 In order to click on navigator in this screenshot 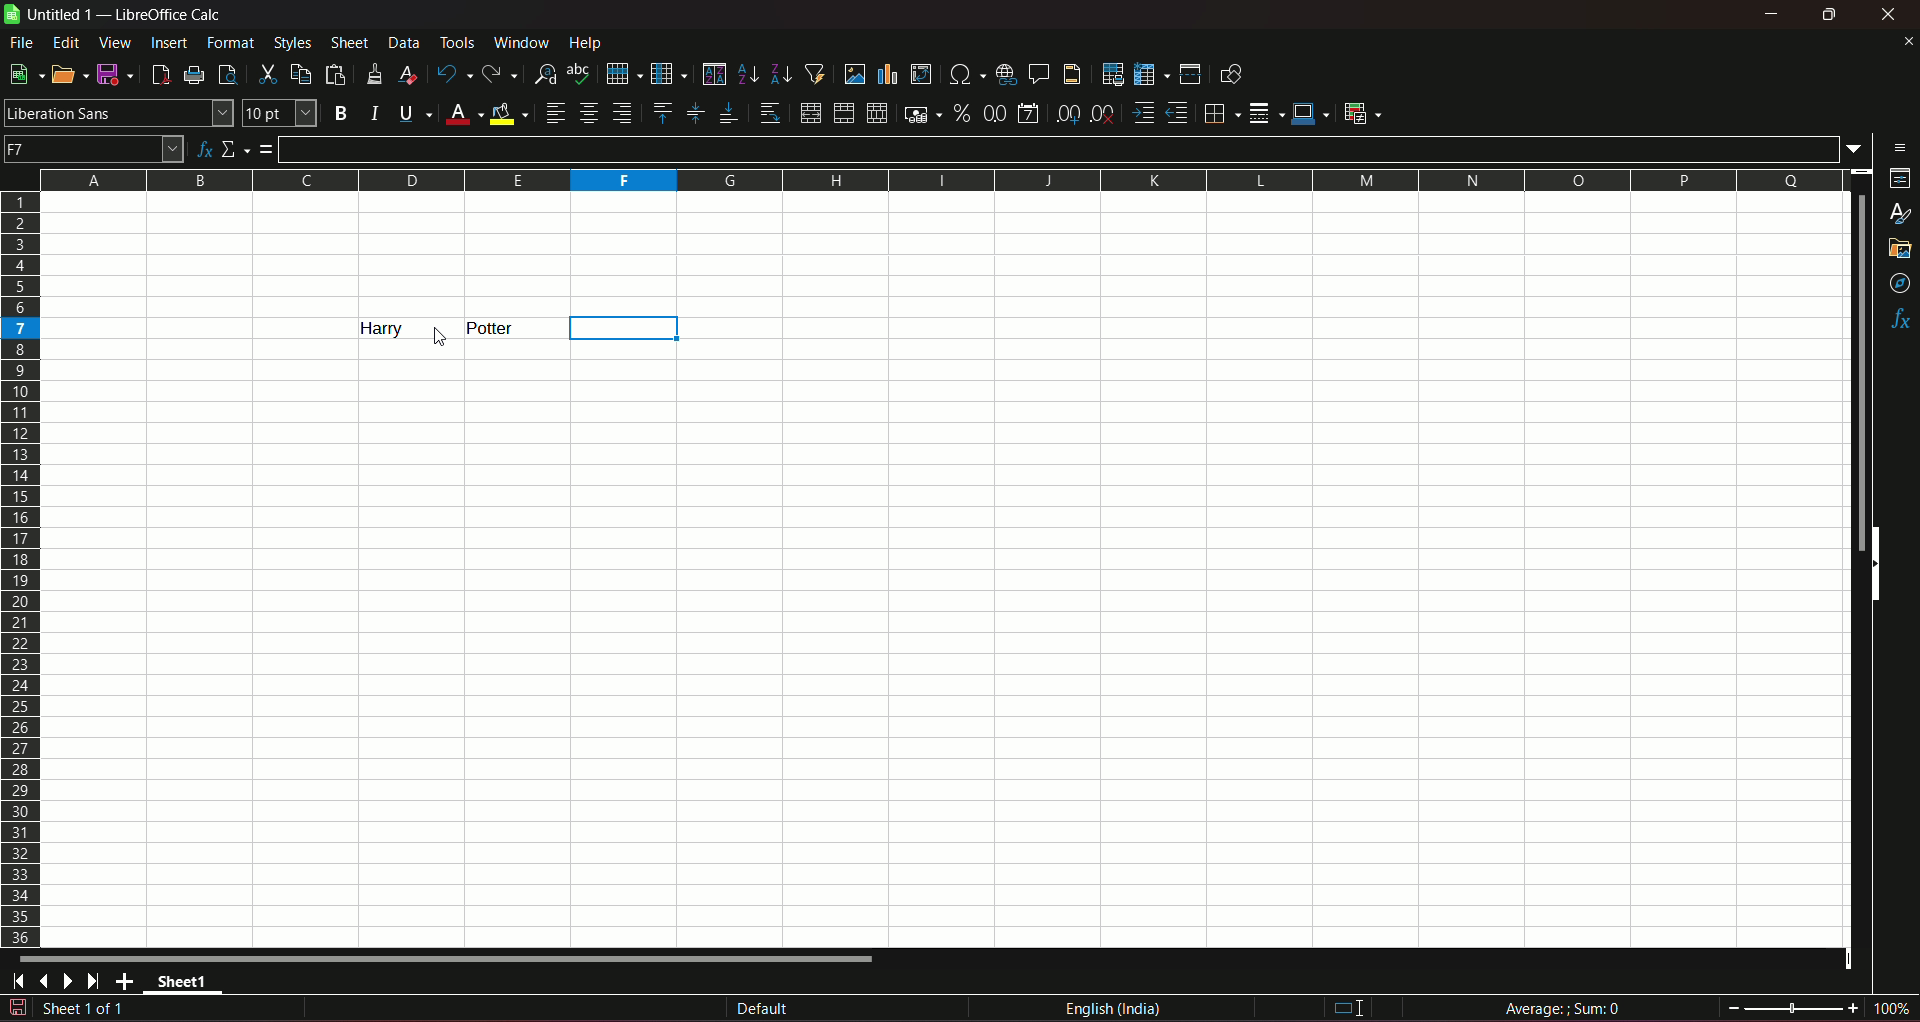, I will do `click(1901, 285)`.